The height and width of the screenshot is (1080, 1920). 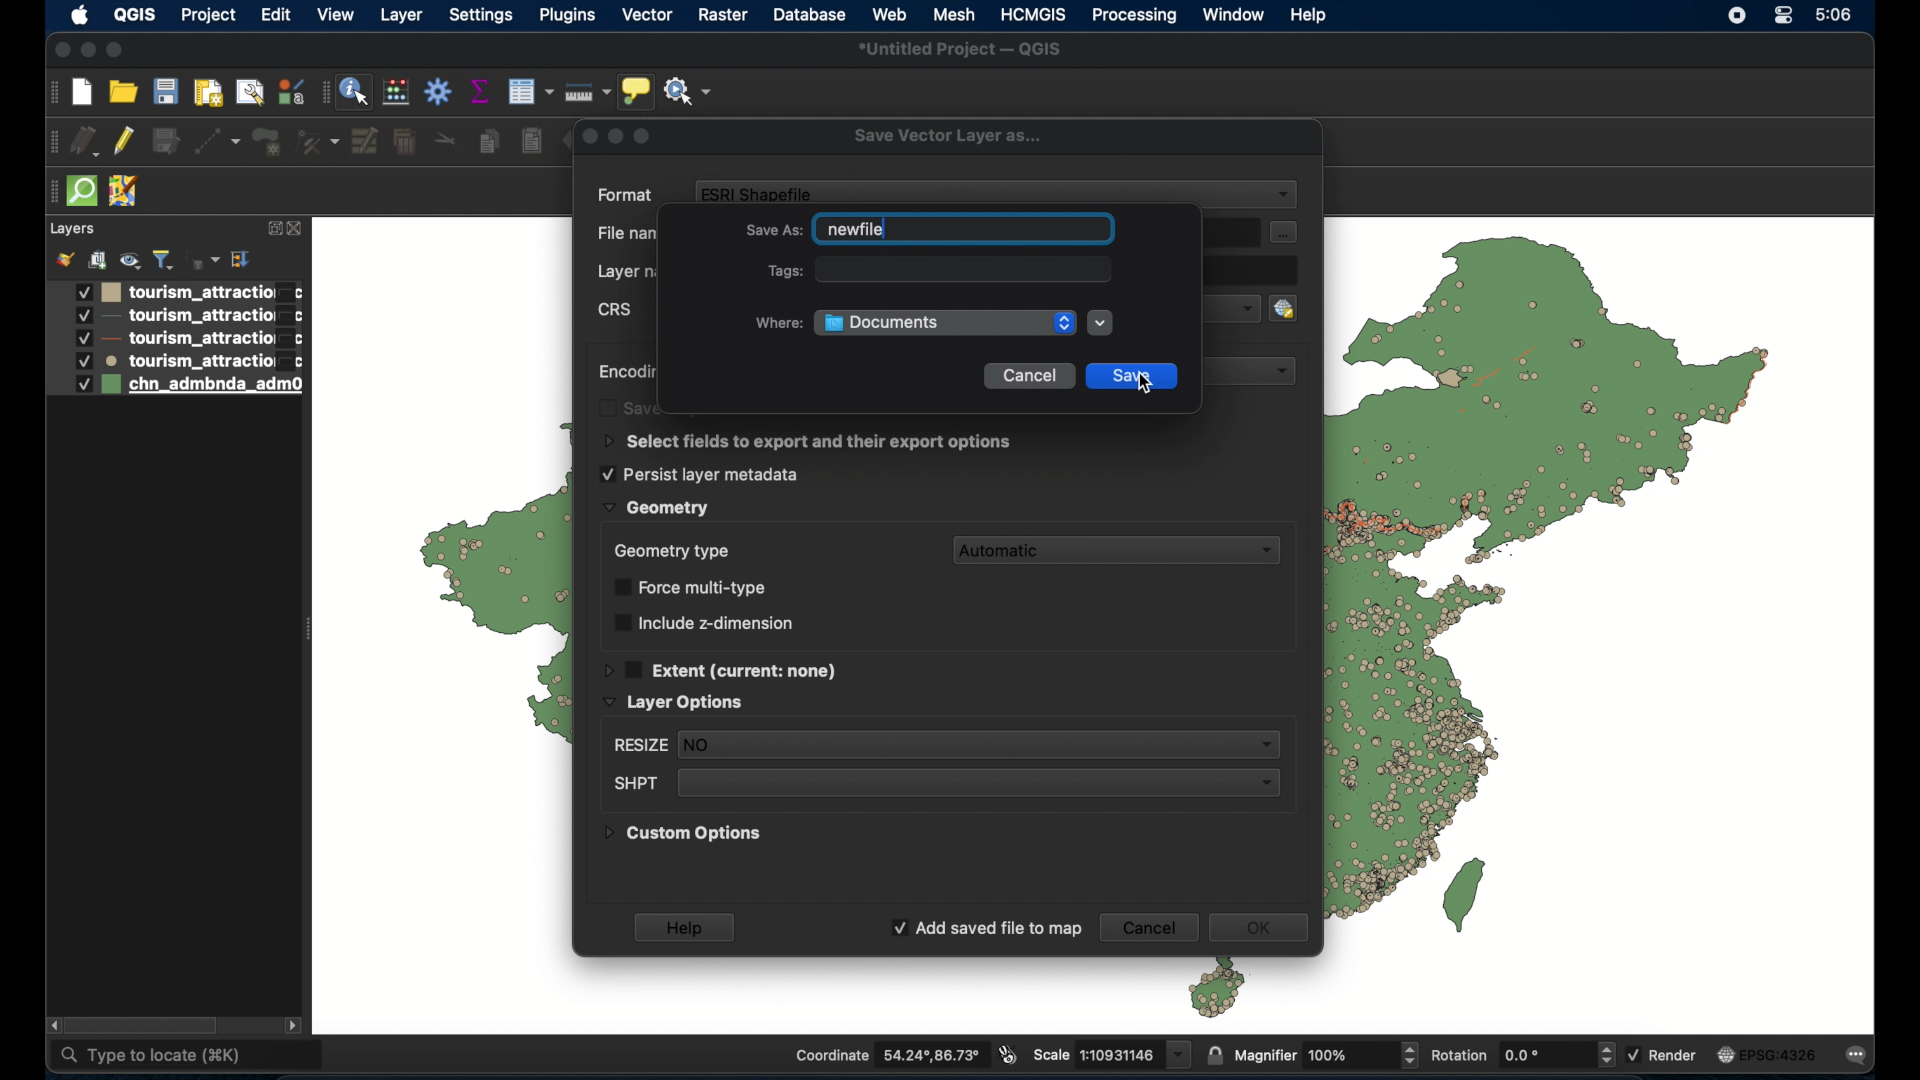 What do you see at coordinates (1284, 196) in the screenshot?
I see `dropdown` at bounding box center [1284, 196].